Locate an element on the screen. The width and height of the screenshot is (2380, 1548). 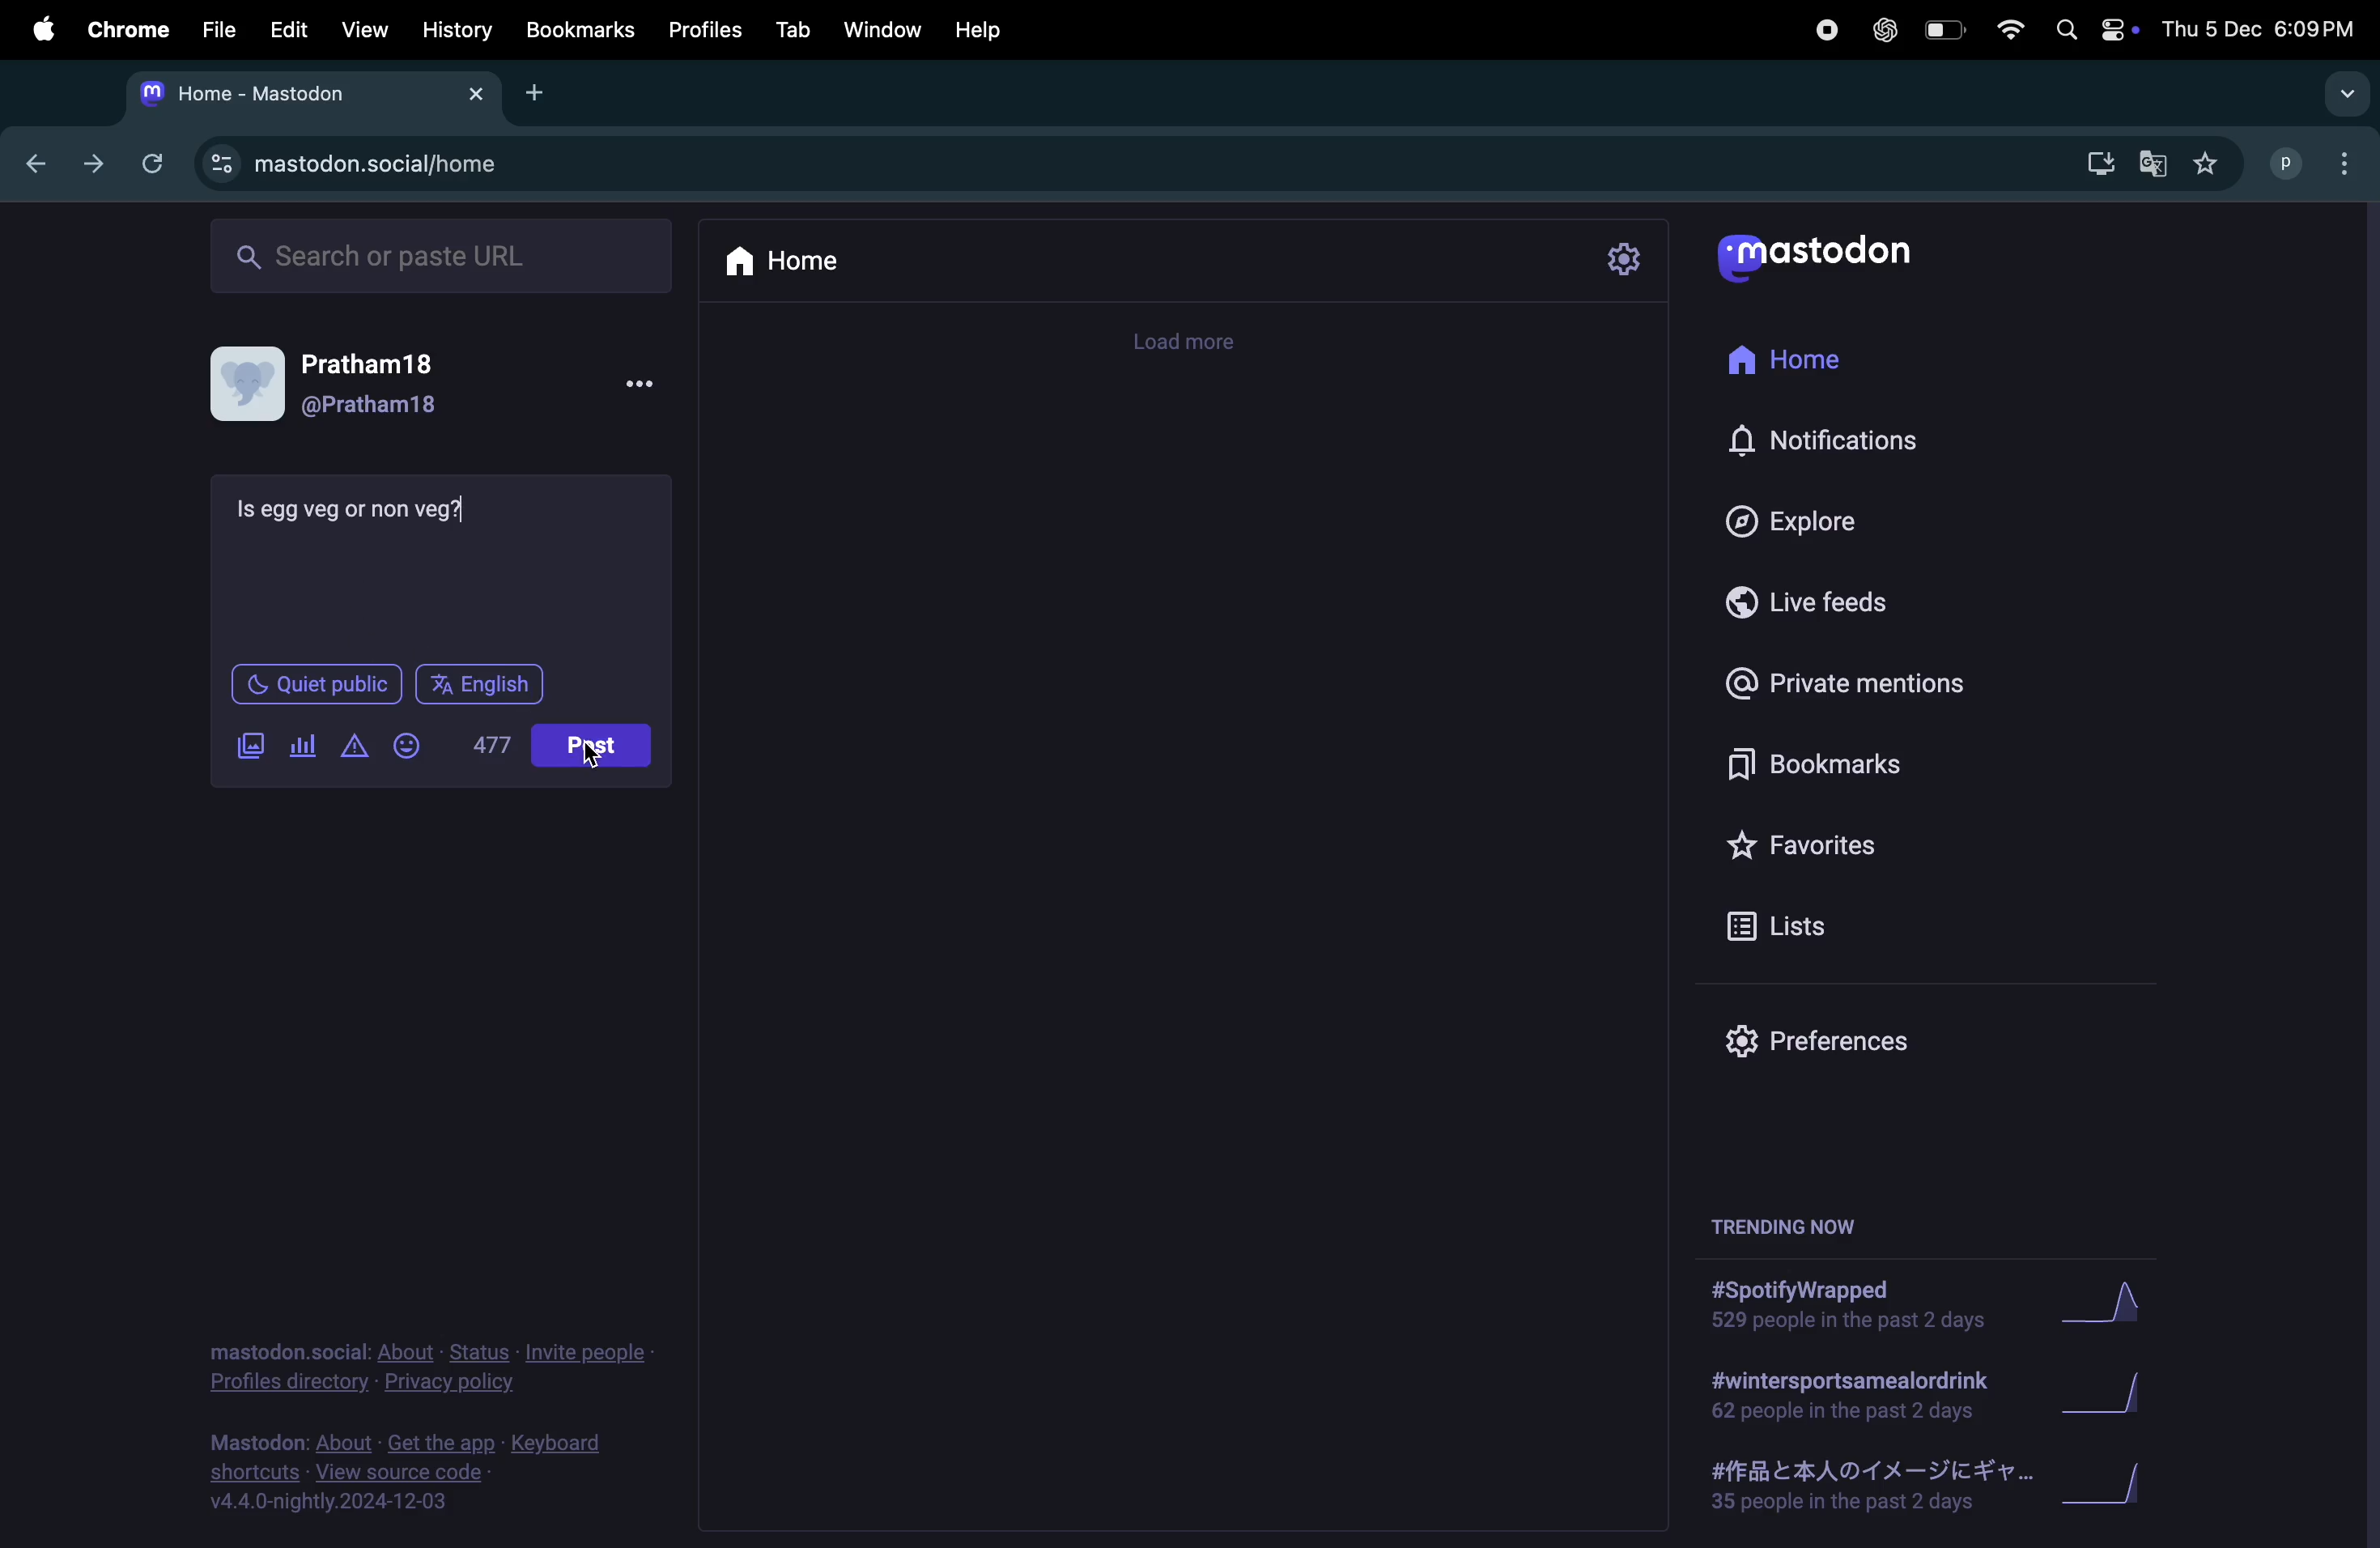
emoji is located at coordinates (410, 744).